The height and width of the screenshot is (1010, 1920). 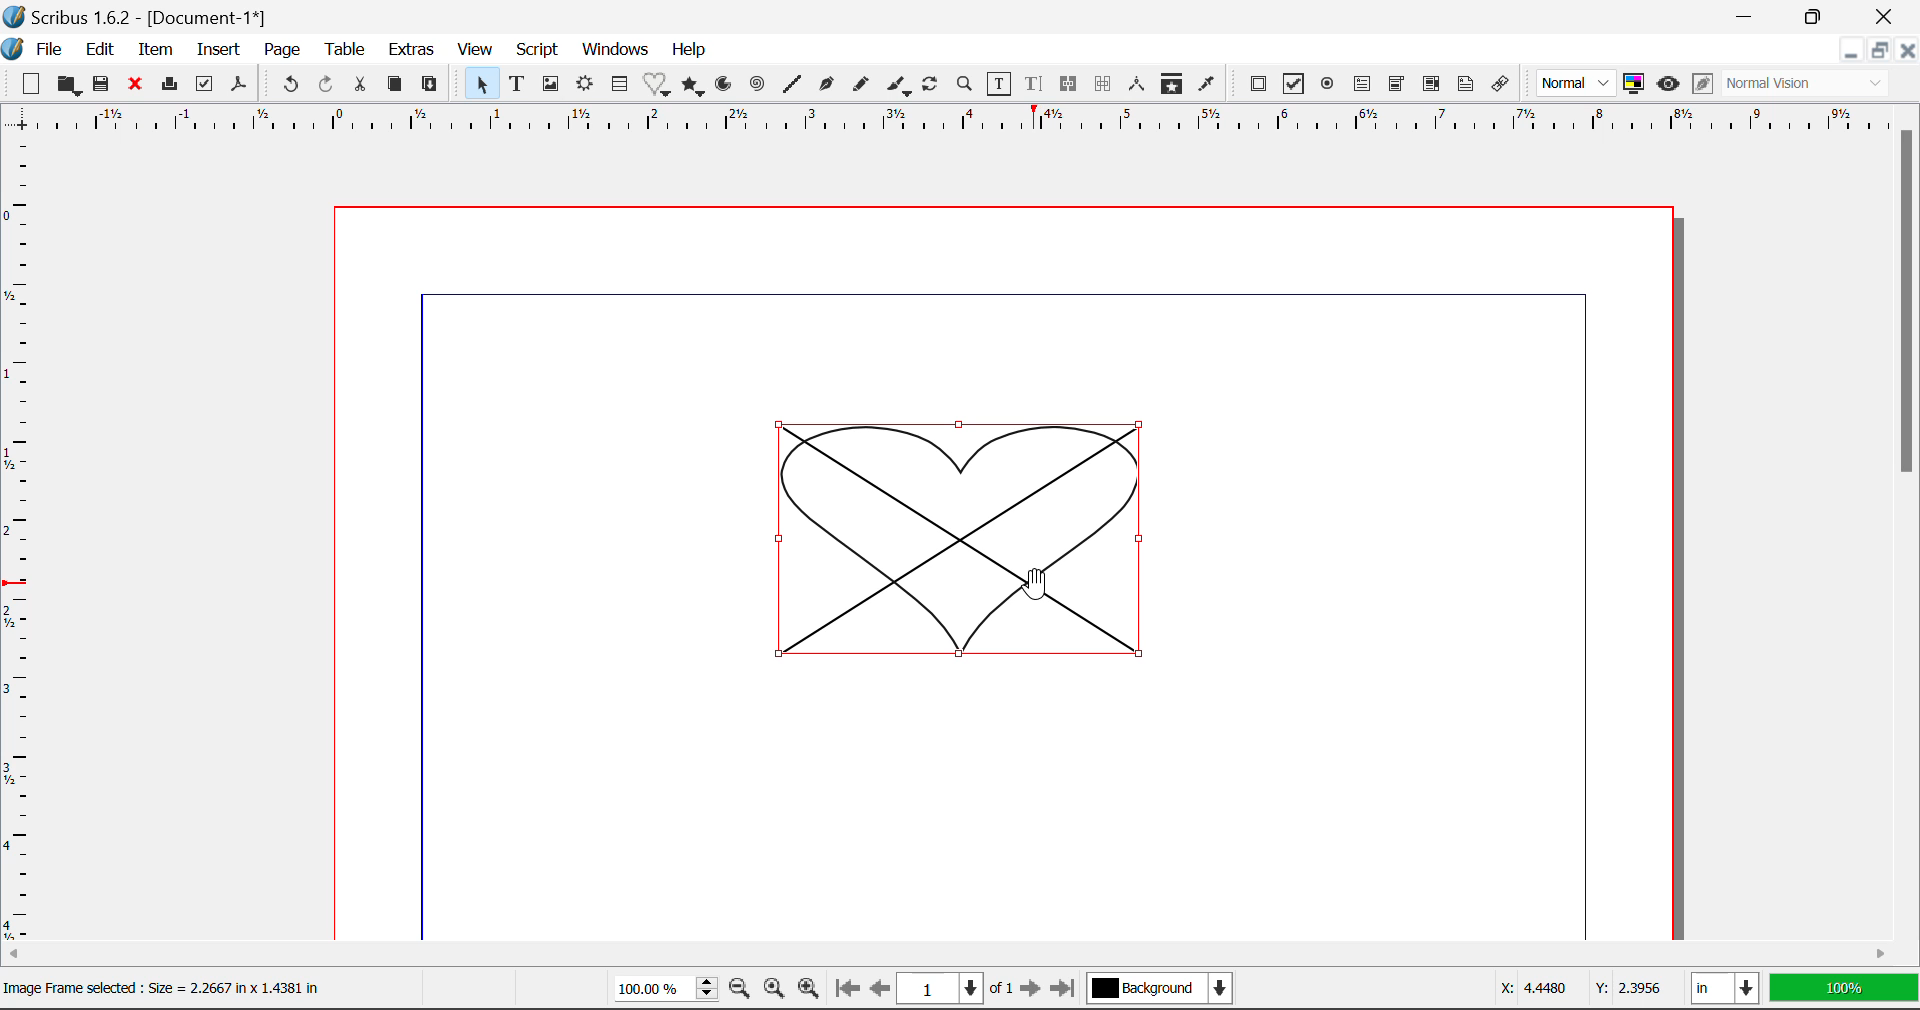 I want to click on Redo, so click(x=325, y=83).